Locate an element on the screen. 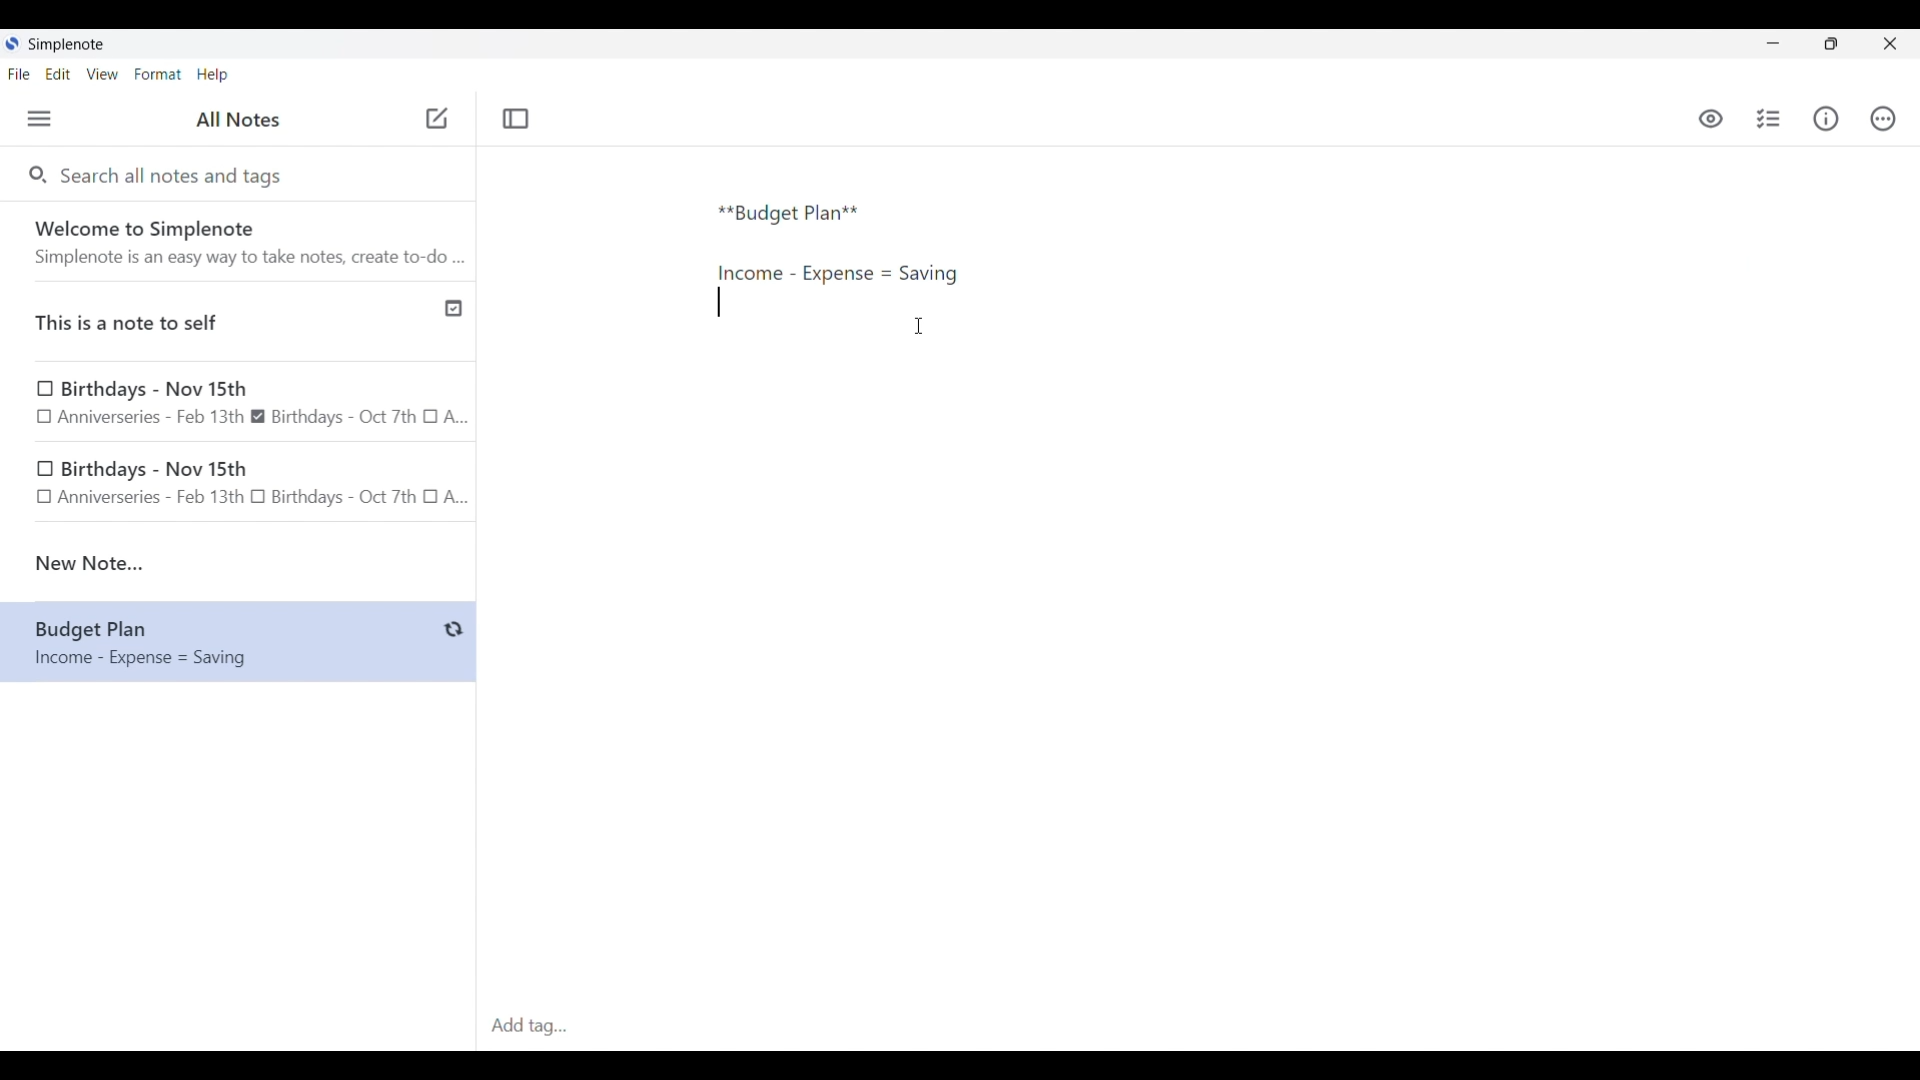 The height and width of the screenshot is (1080, 1920). Format menu is located at coordinates (158, 74).